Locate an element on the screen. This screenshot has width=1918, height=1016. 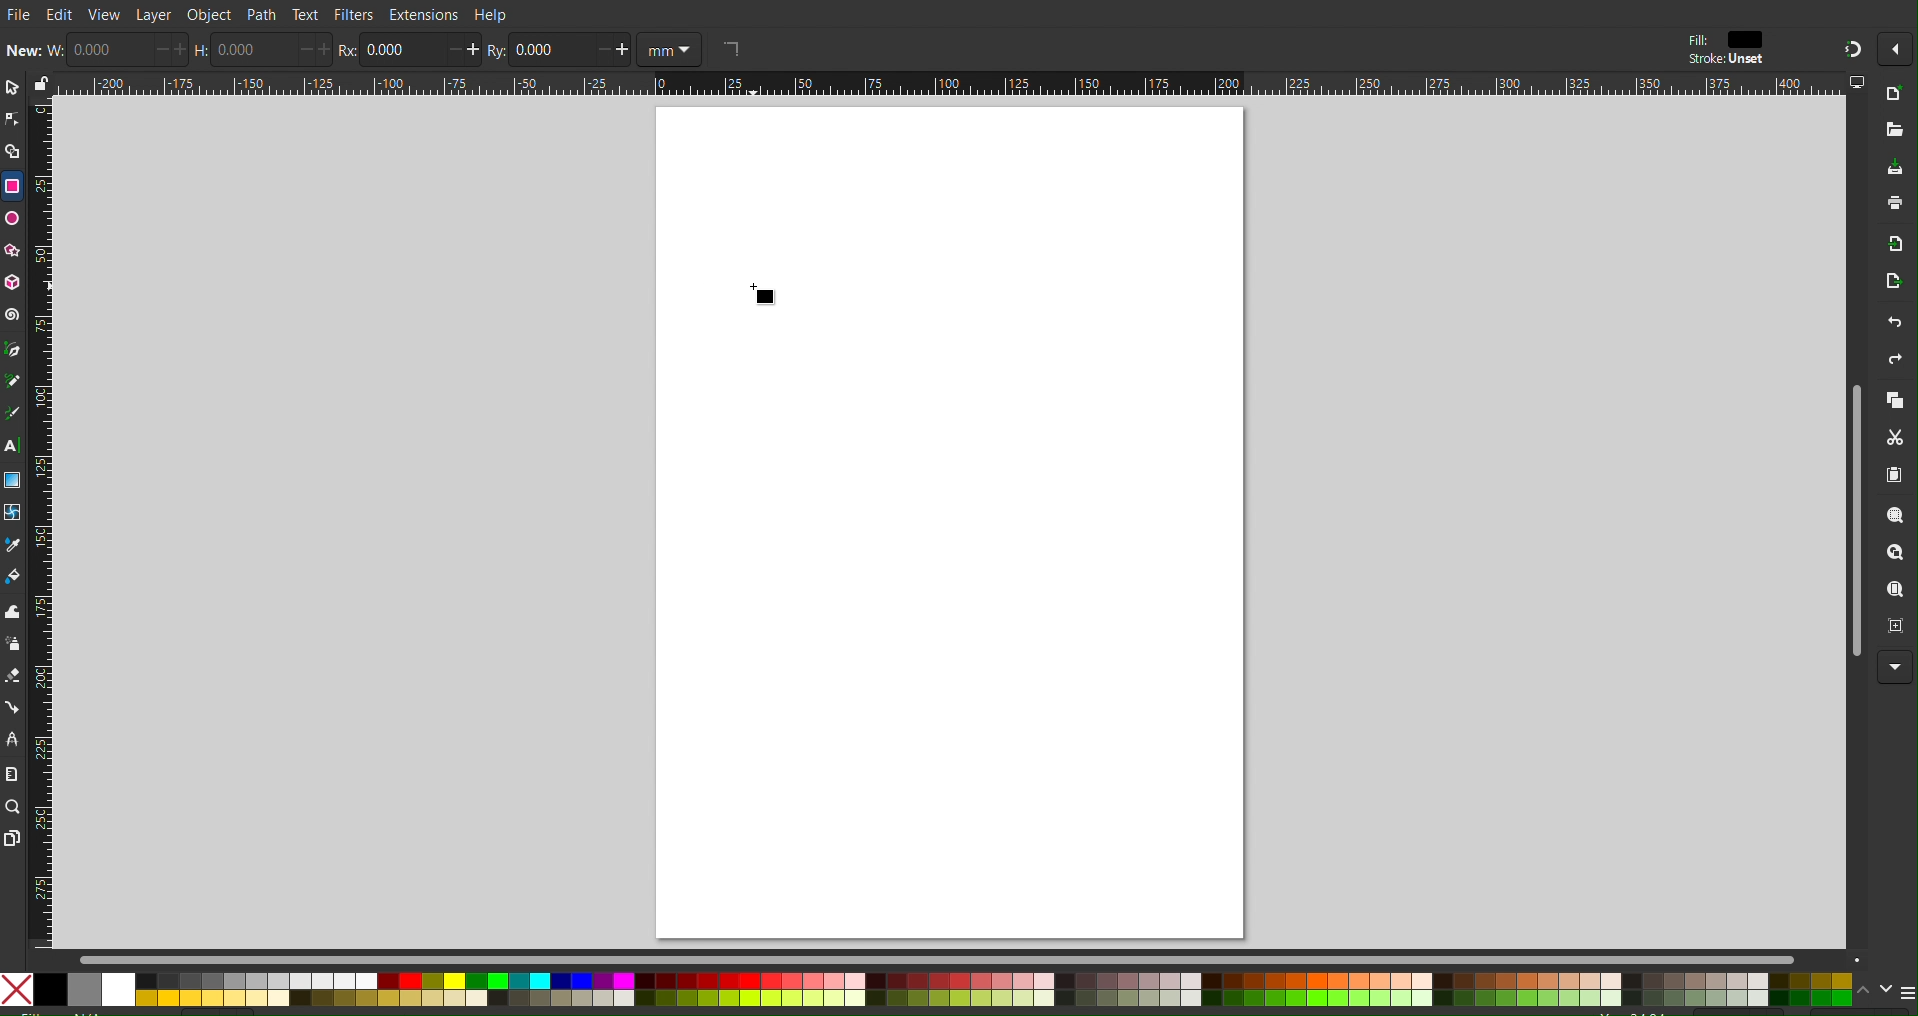
Spray Tool is located at coordinates (12, 647).